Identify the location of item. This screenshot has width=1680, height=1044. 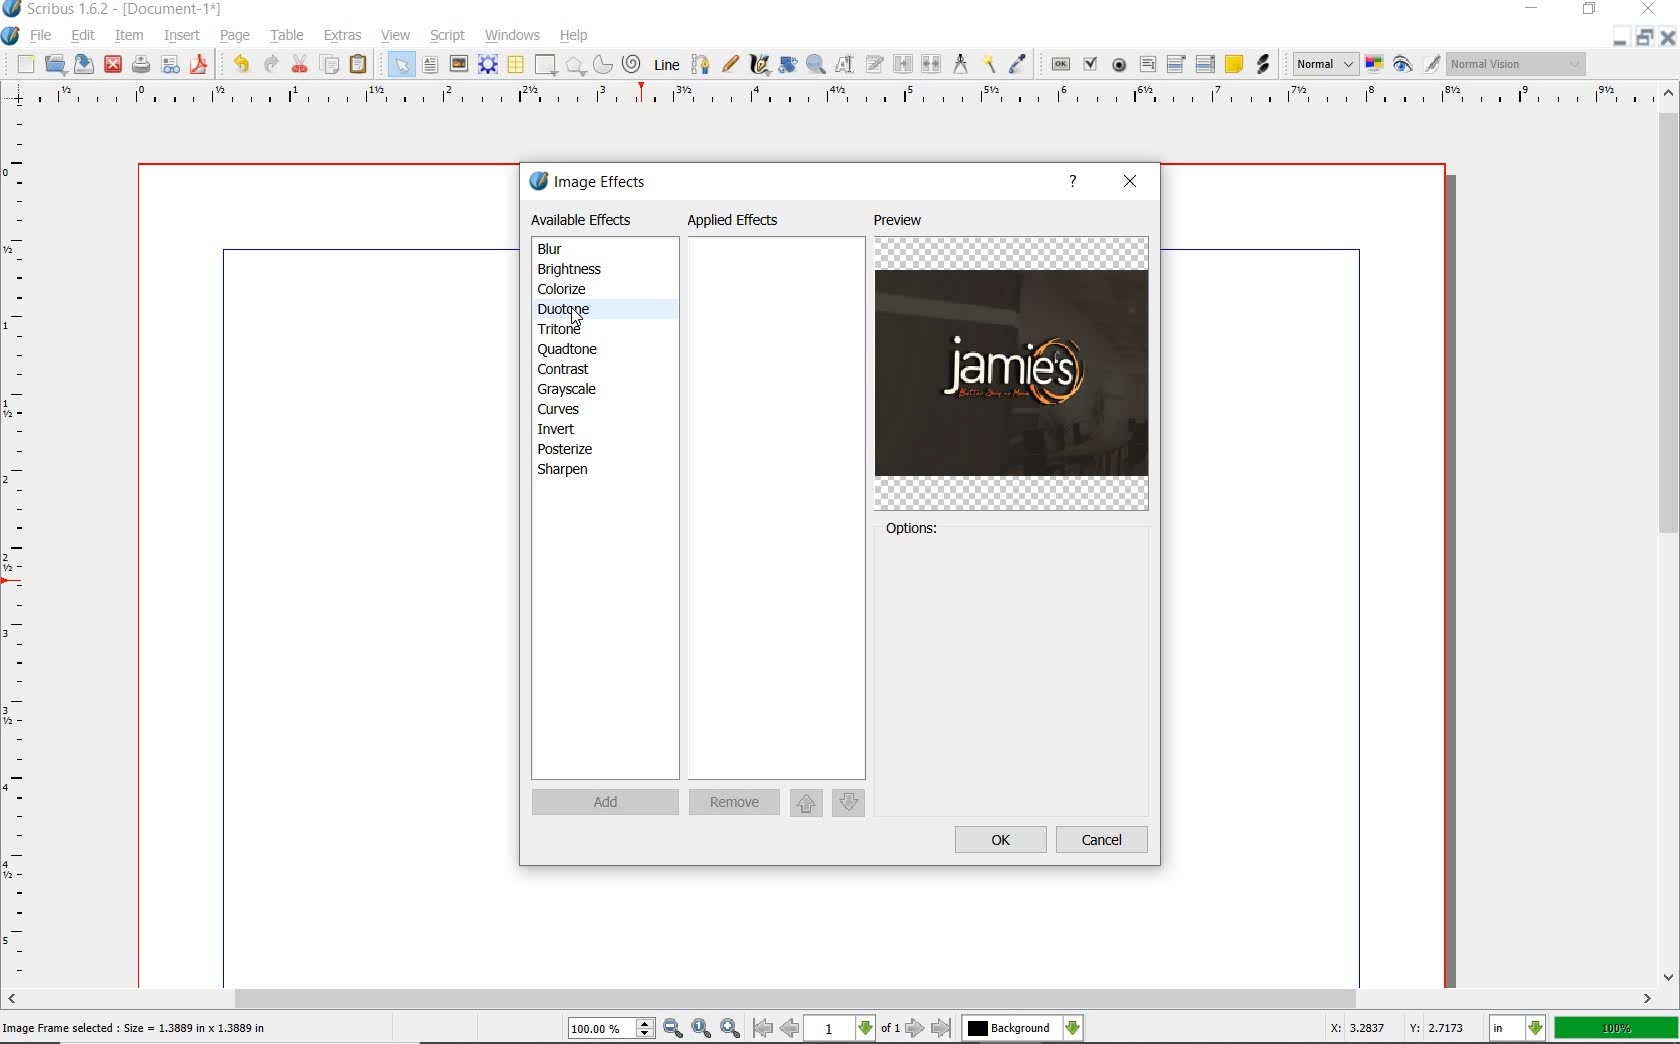
(130, 34).